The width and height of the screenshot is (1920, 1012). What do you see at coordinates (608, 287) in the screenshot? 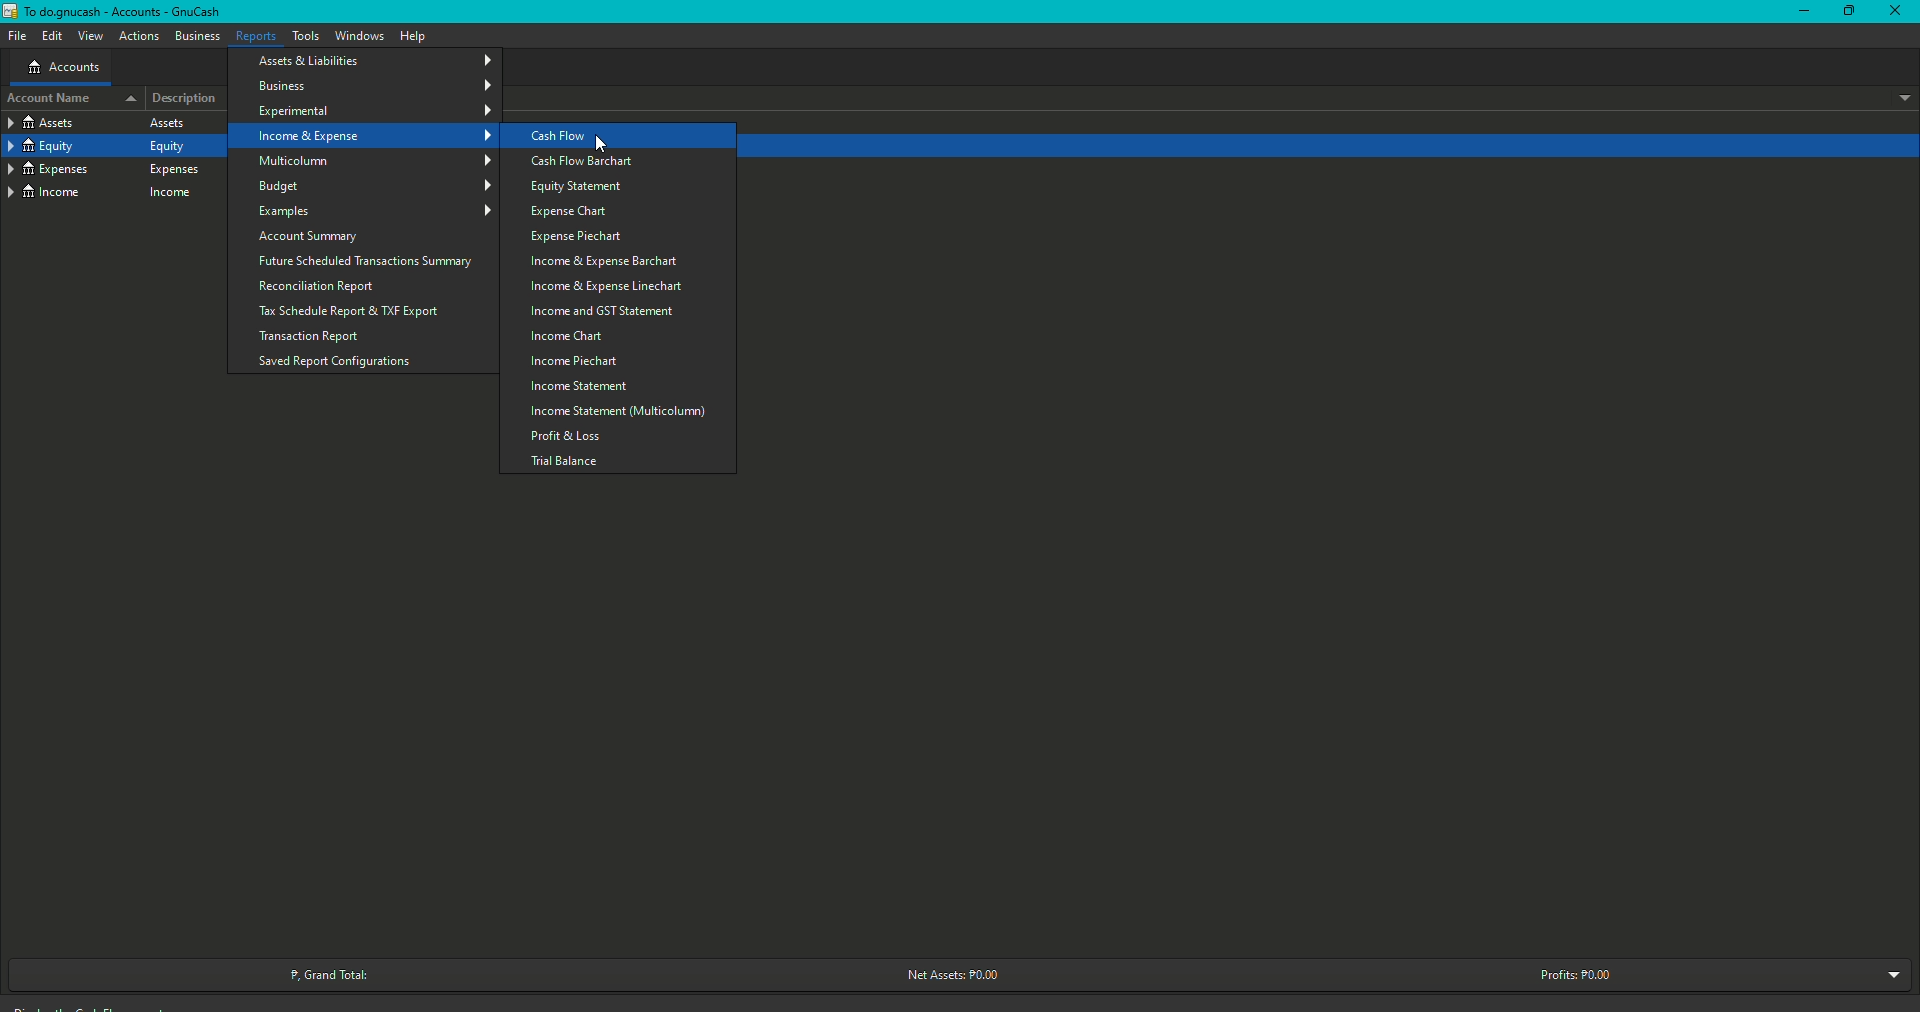
I see `Income and Expense Linechart` at bounding box center [608, 287].